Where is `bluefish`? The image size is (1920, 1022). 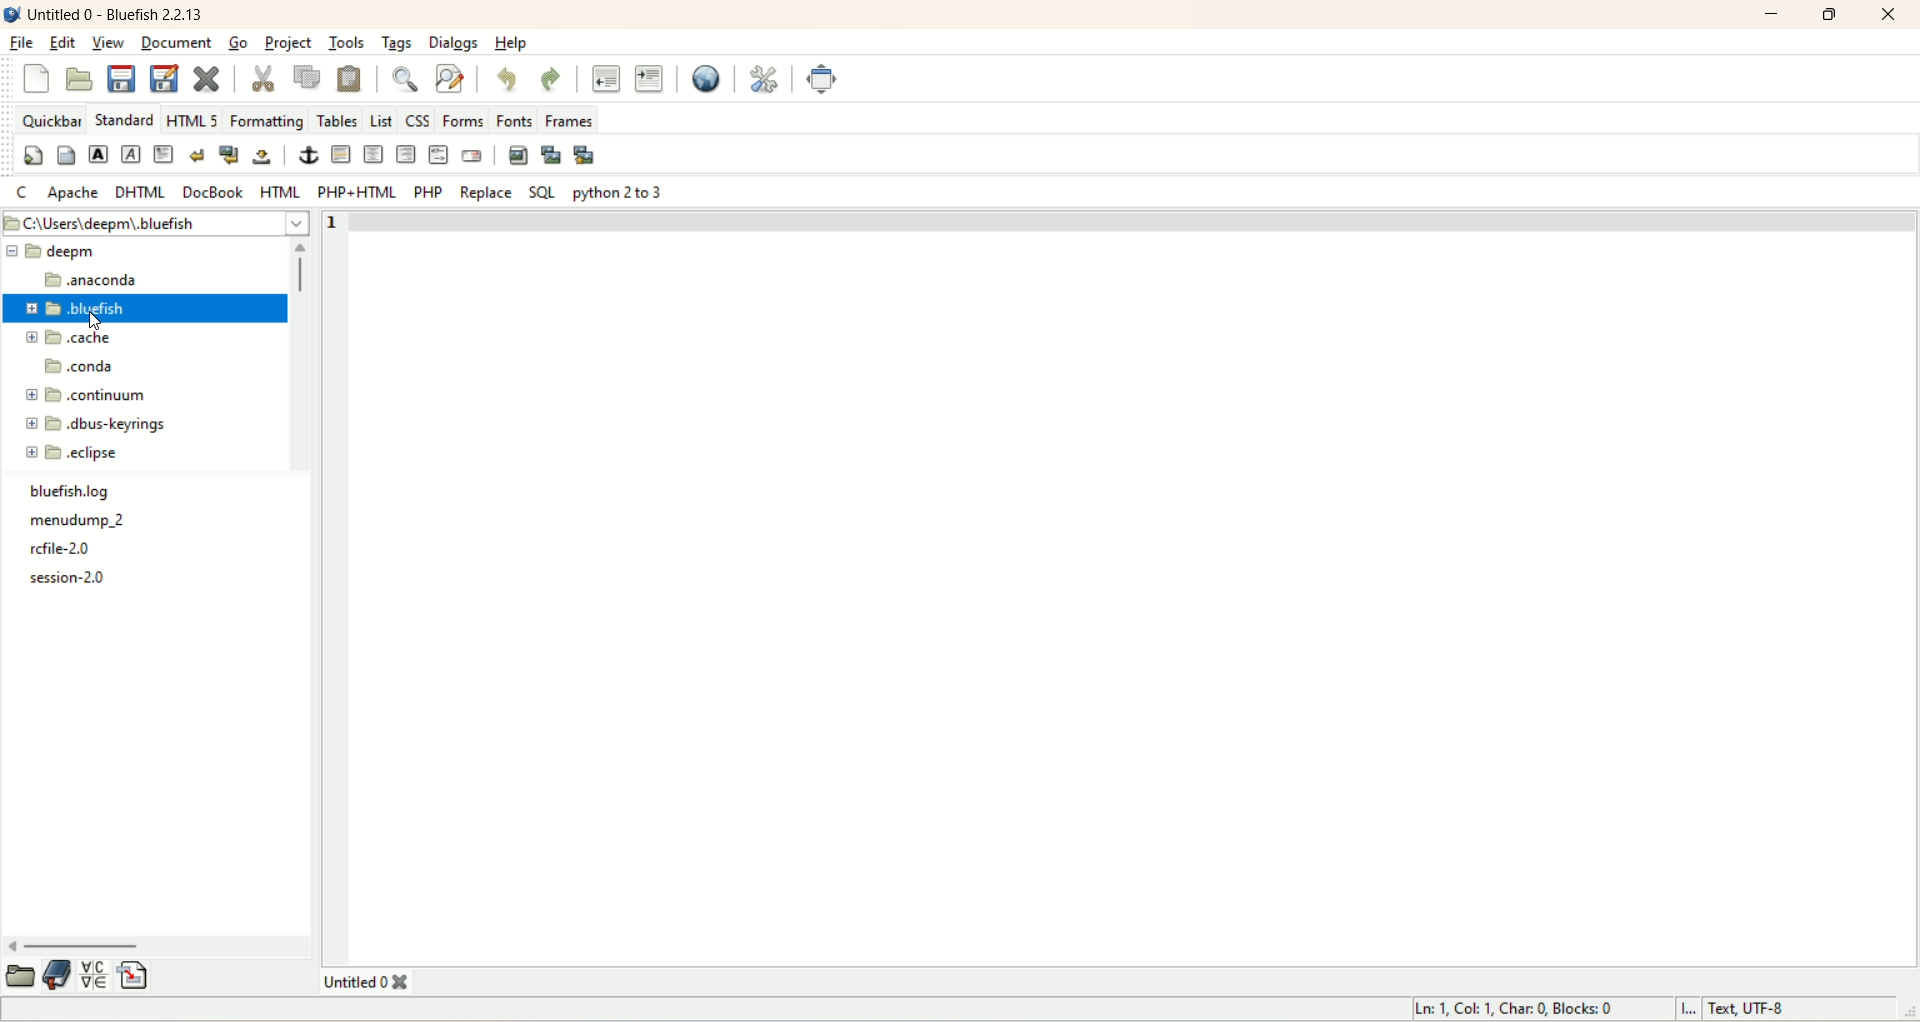
bluefish is located at coordinates (83, 308).